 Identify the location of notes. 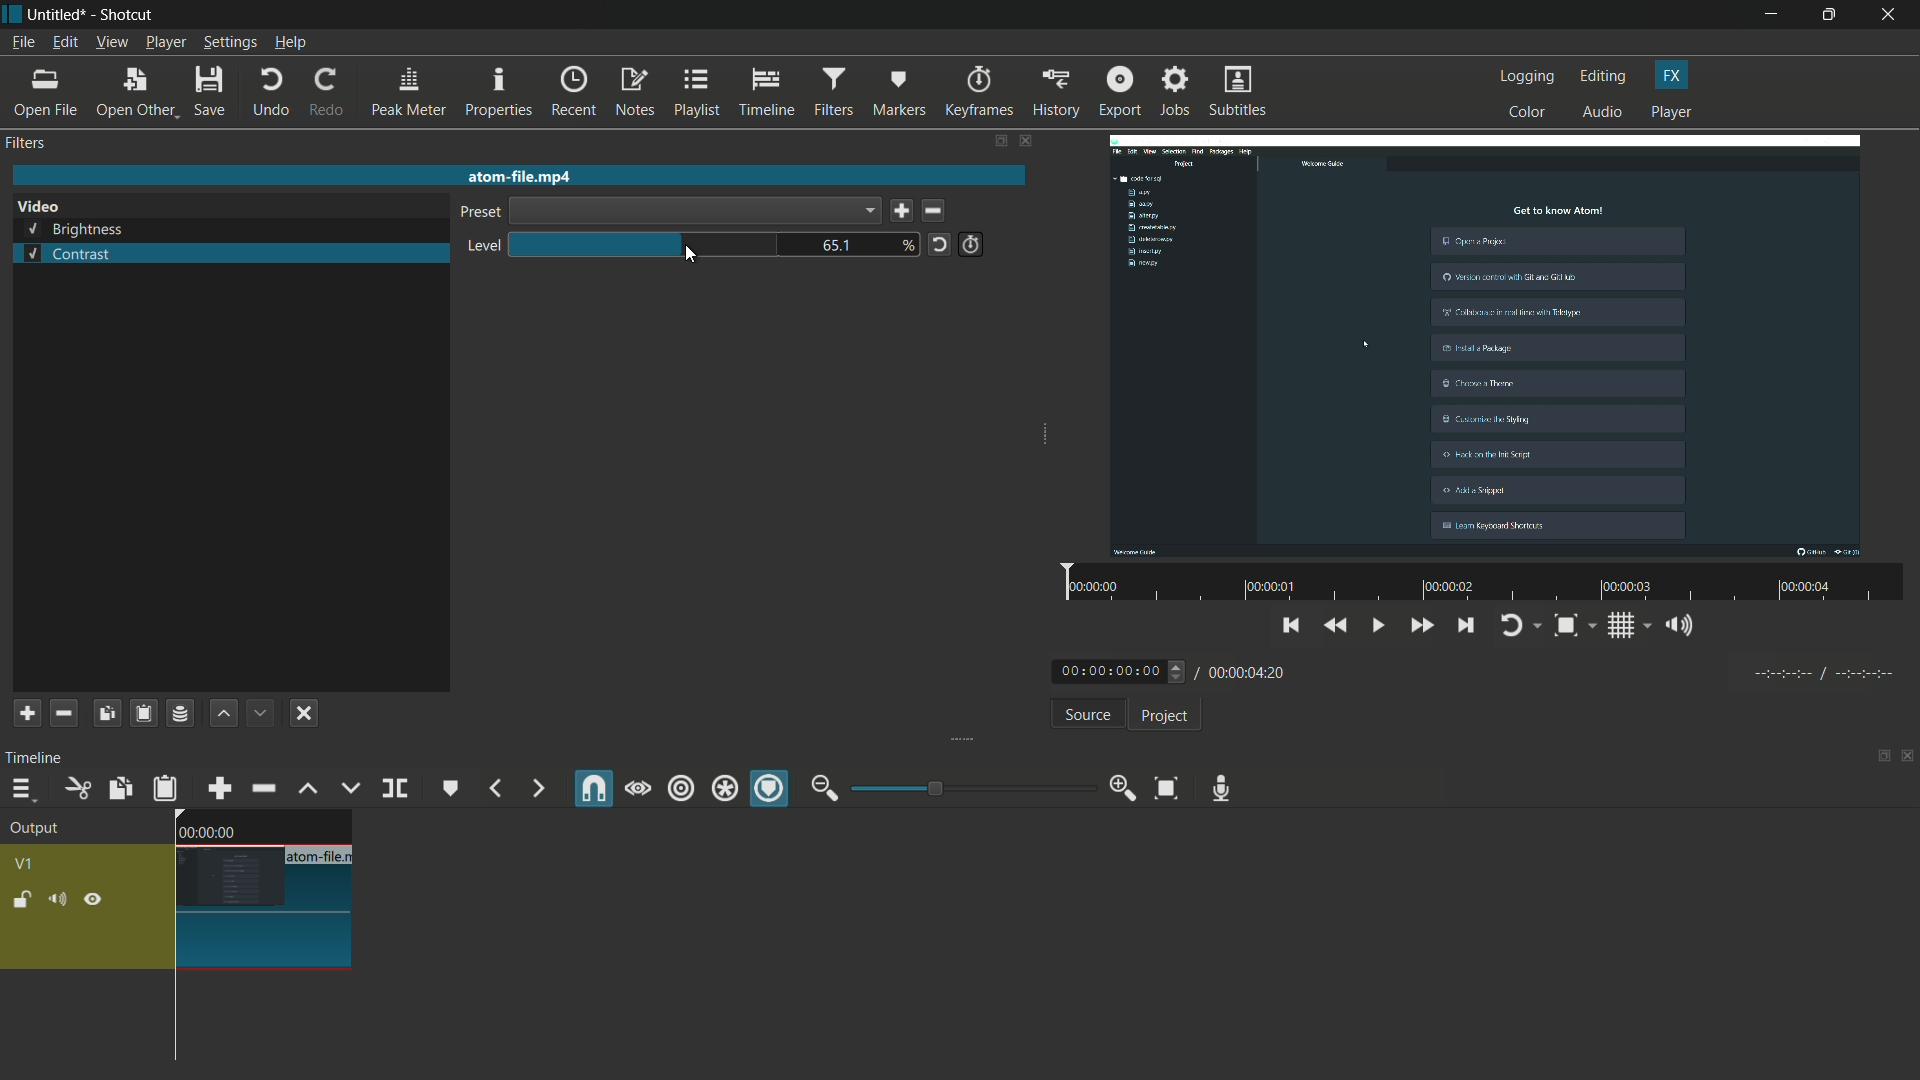
(637, 93).